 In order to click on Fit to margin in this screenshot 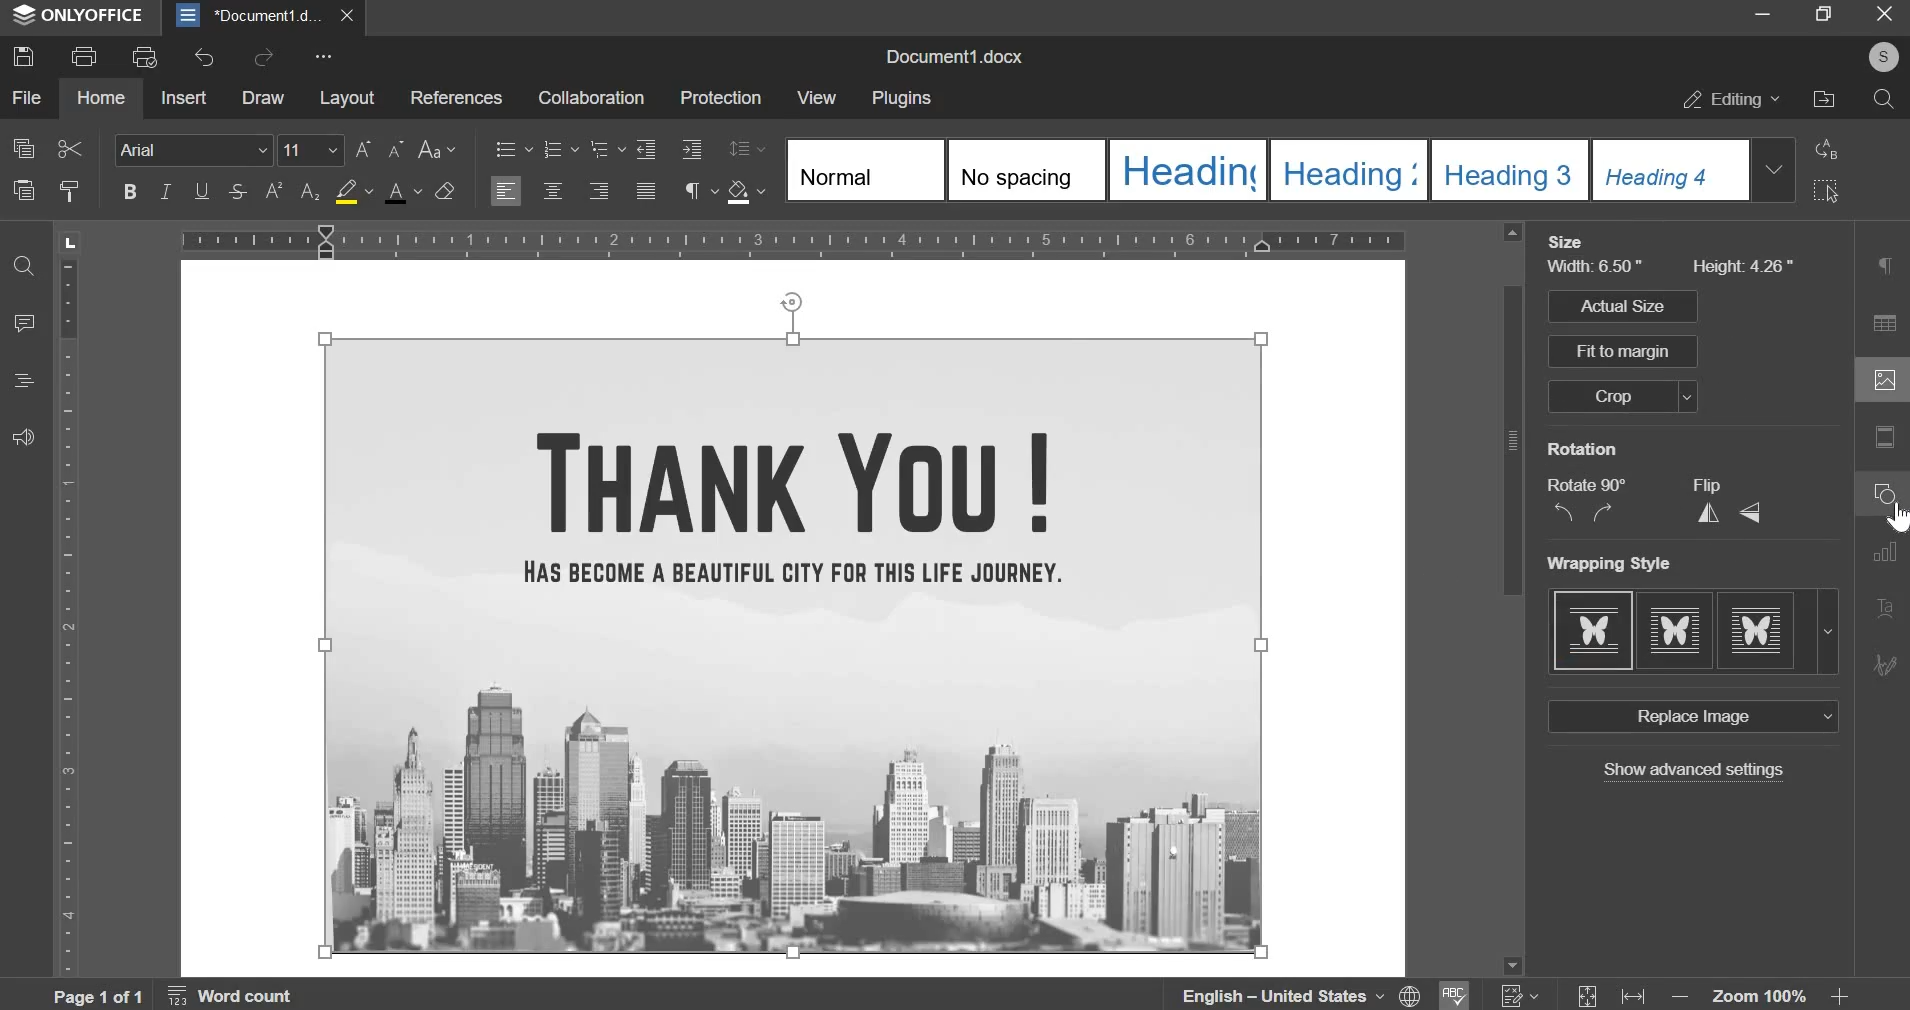, I will do `click(1623, 351)`.